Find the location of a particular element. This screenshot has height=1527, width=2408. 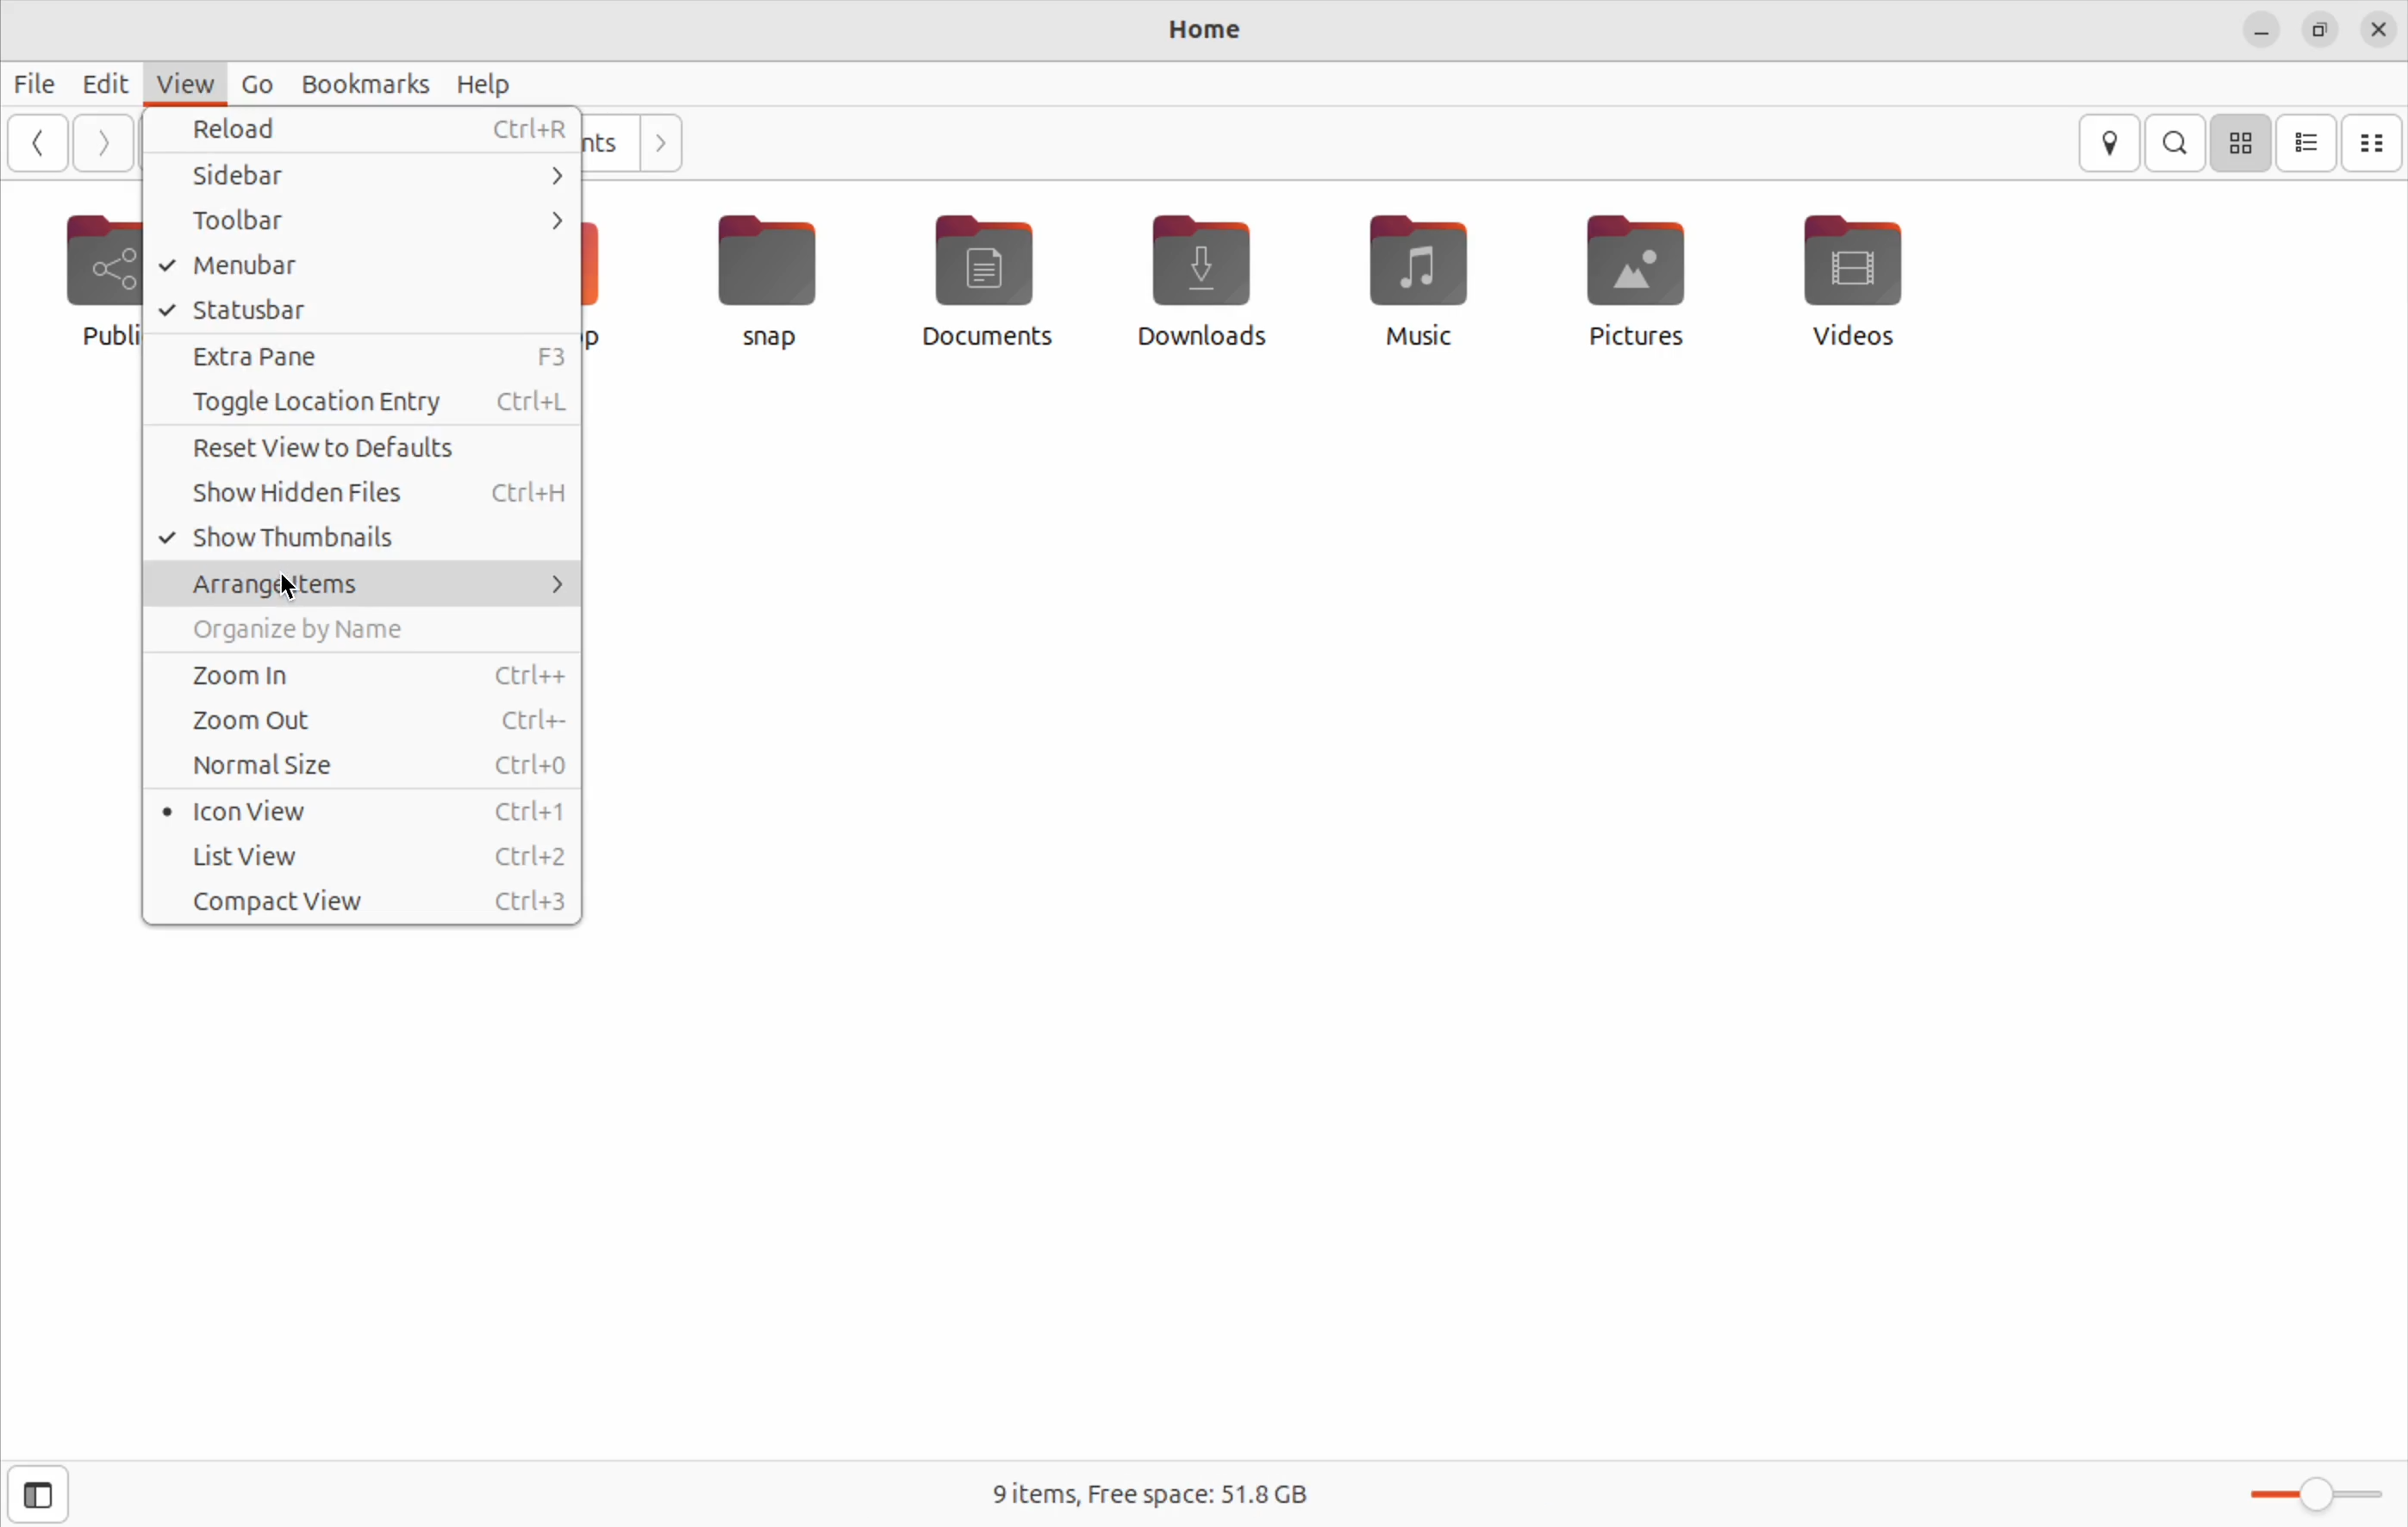

close is located at coordinates (2382, 26).